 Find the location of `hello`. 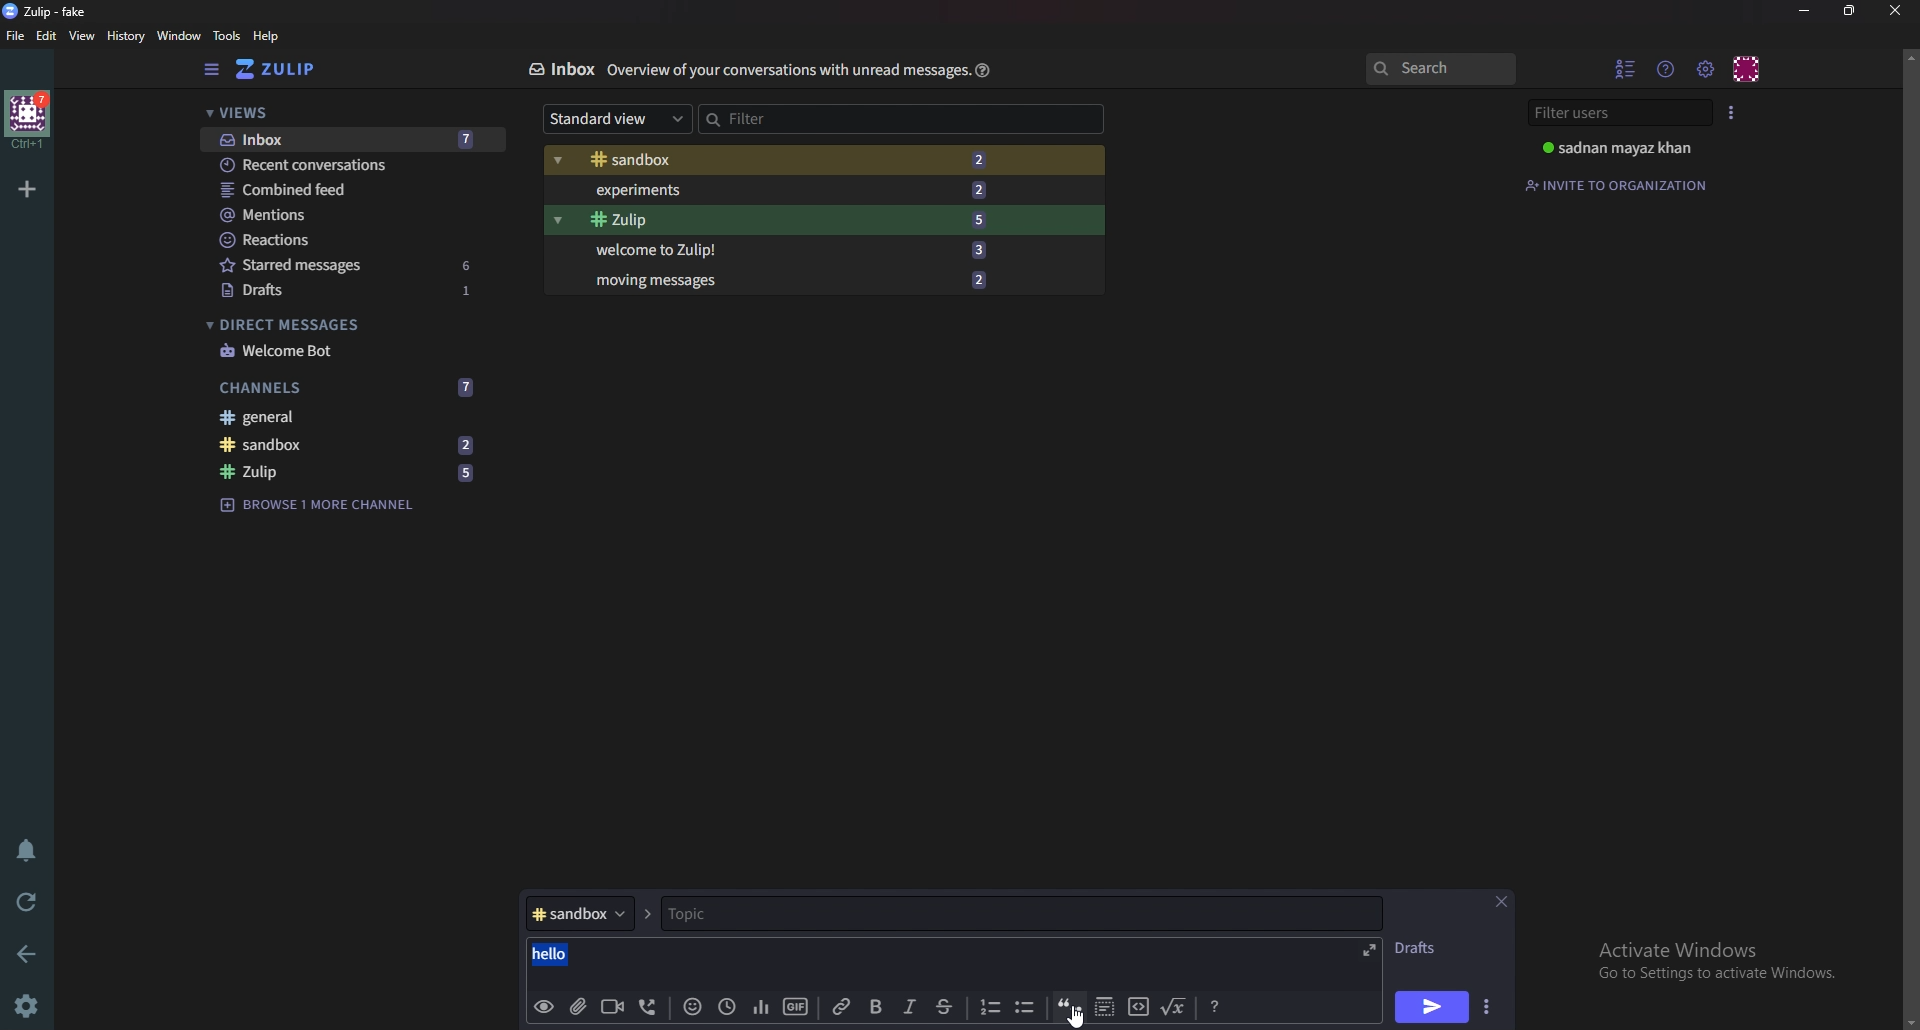

hello is located at coordinates (546, 952).